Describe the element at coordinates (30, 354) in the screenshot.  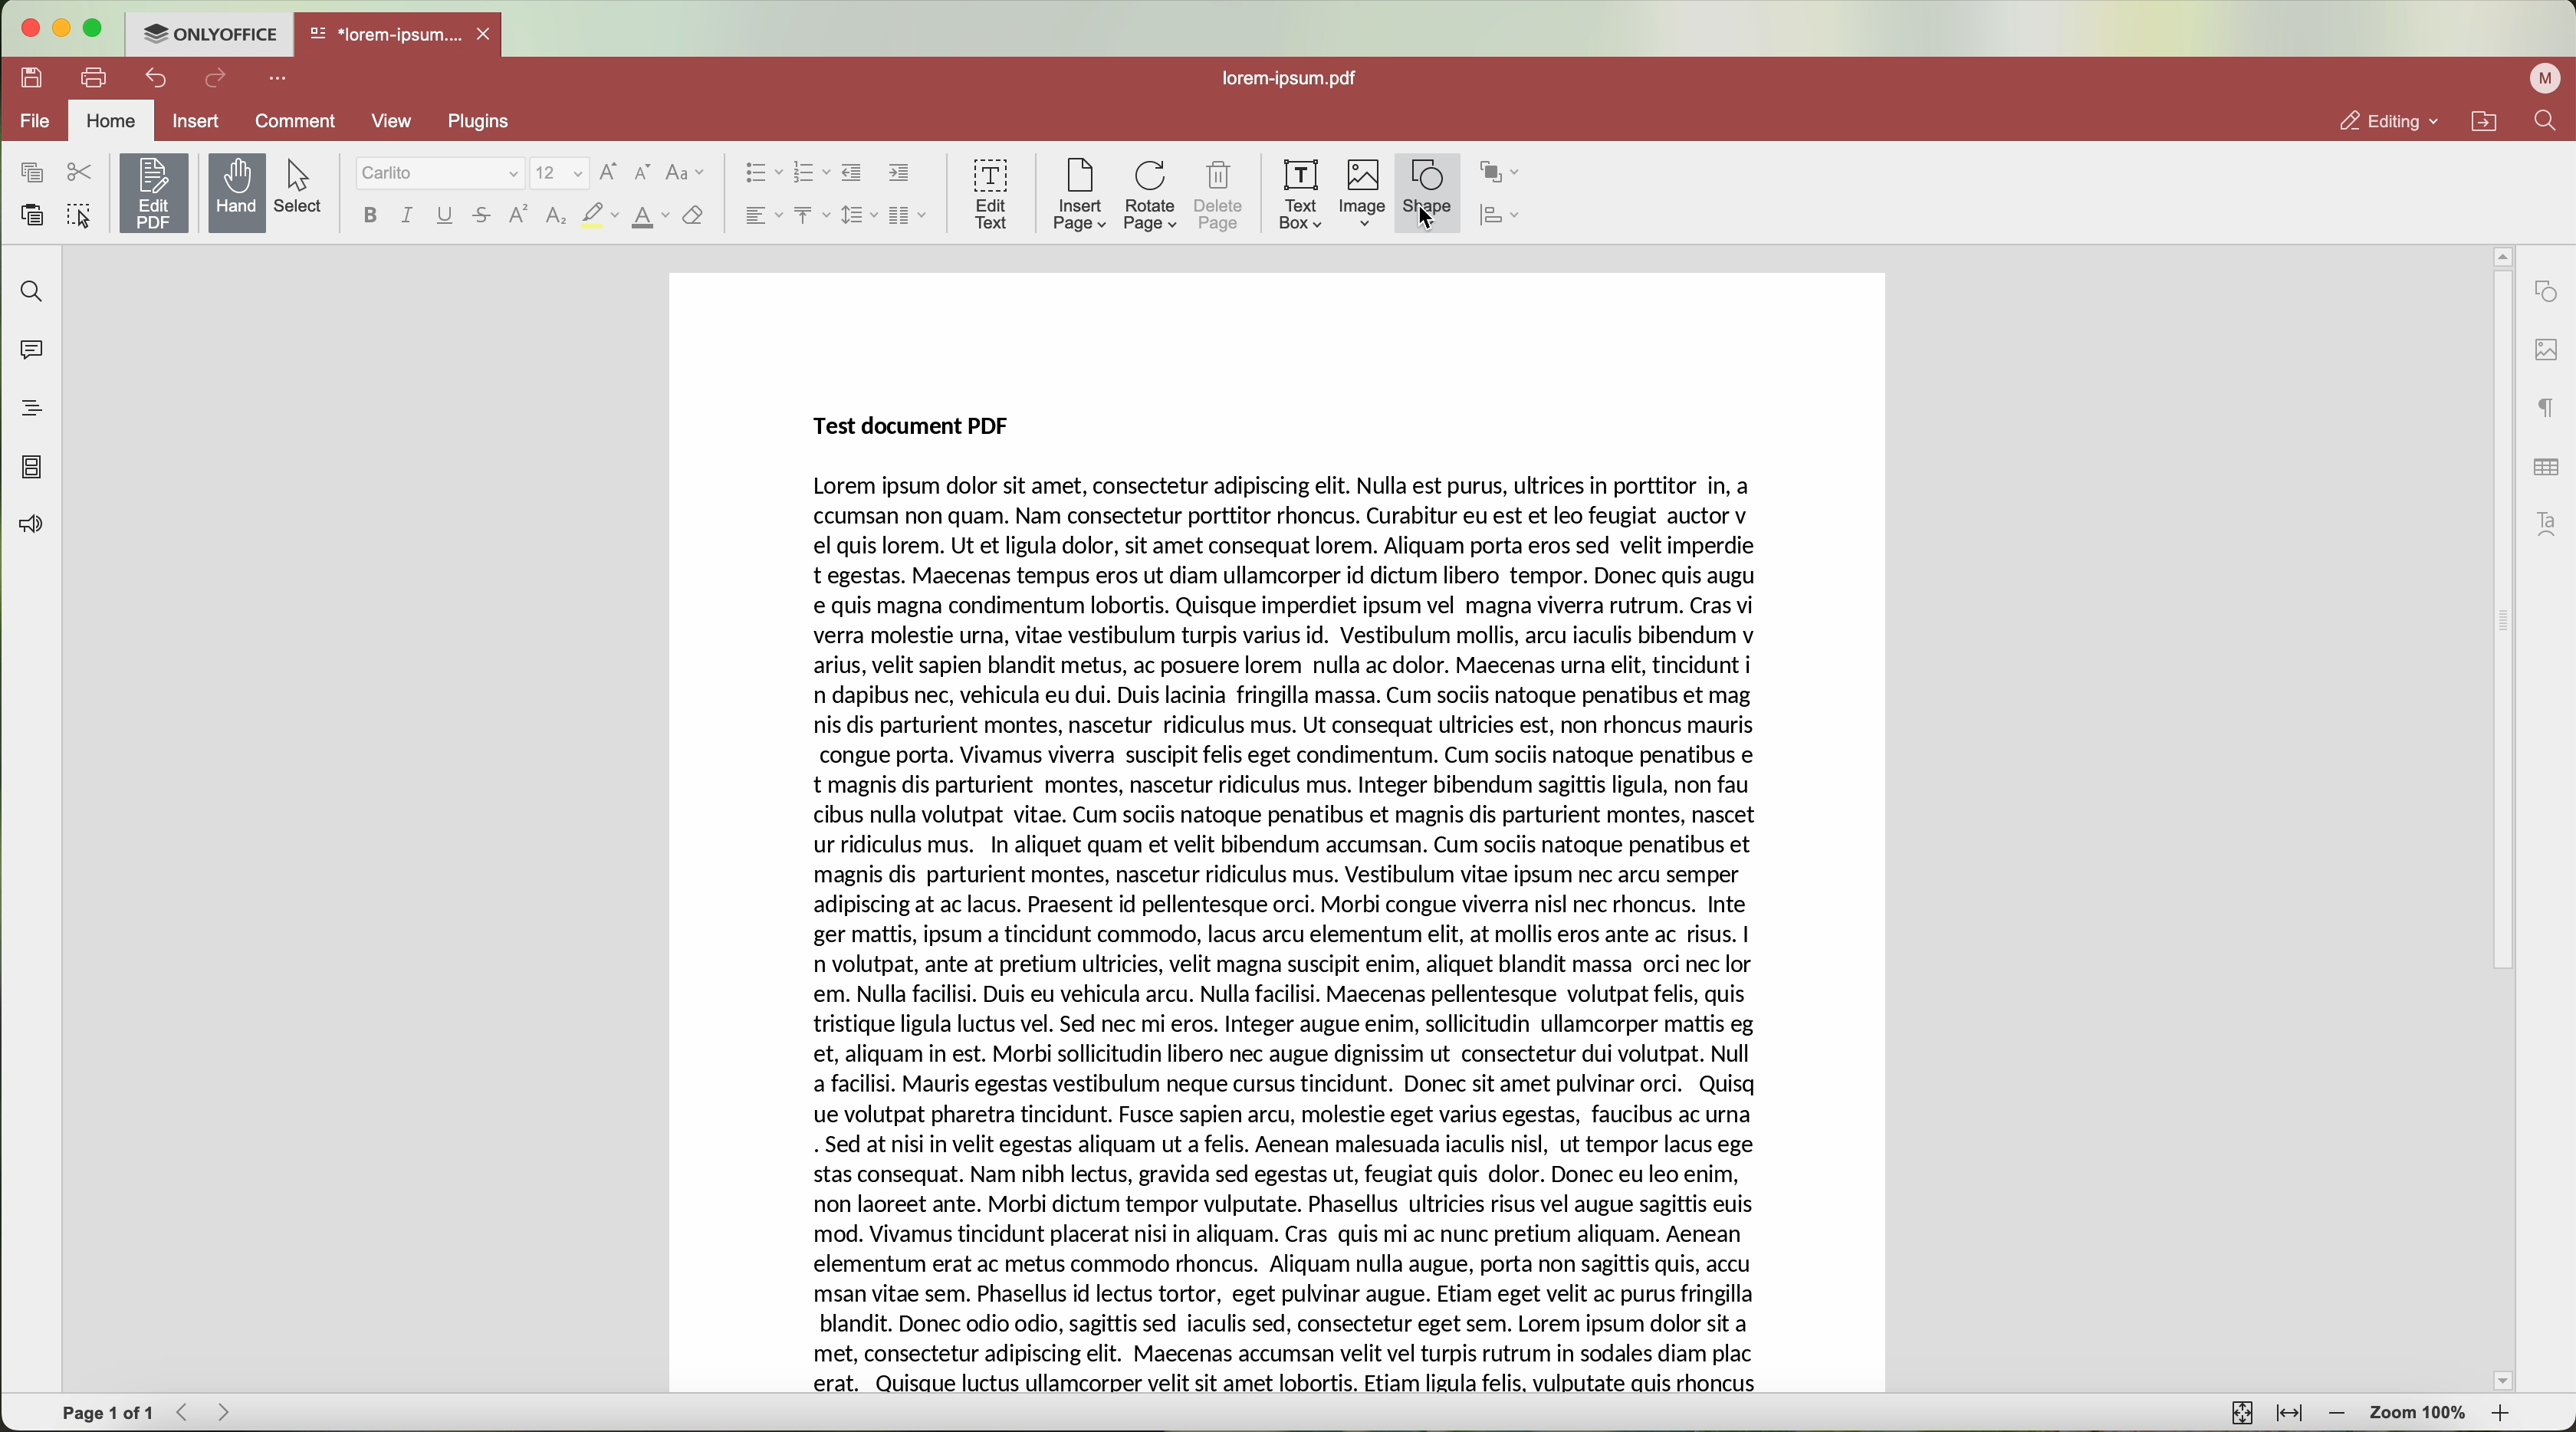
I see `comments` at that location.